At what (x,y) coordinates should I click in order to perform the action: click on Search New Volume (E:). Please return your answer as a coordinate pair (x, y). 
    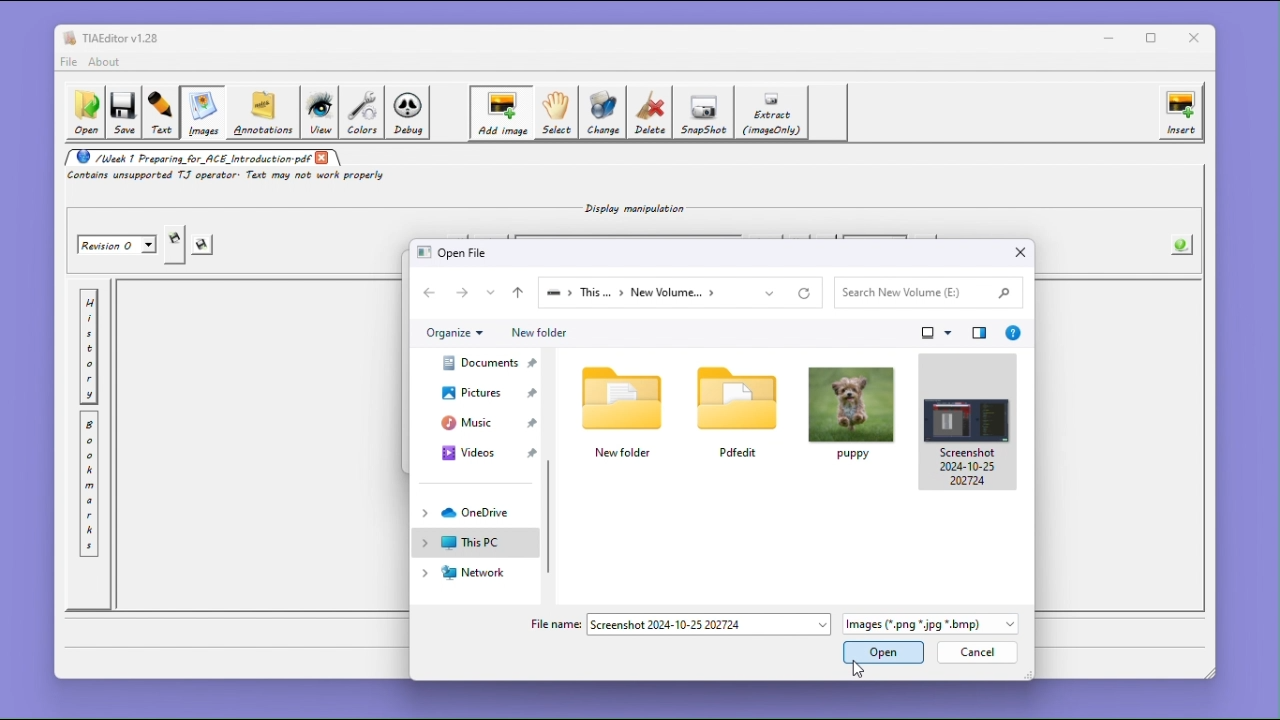
    Looking at the image, I should click on (926, 292).